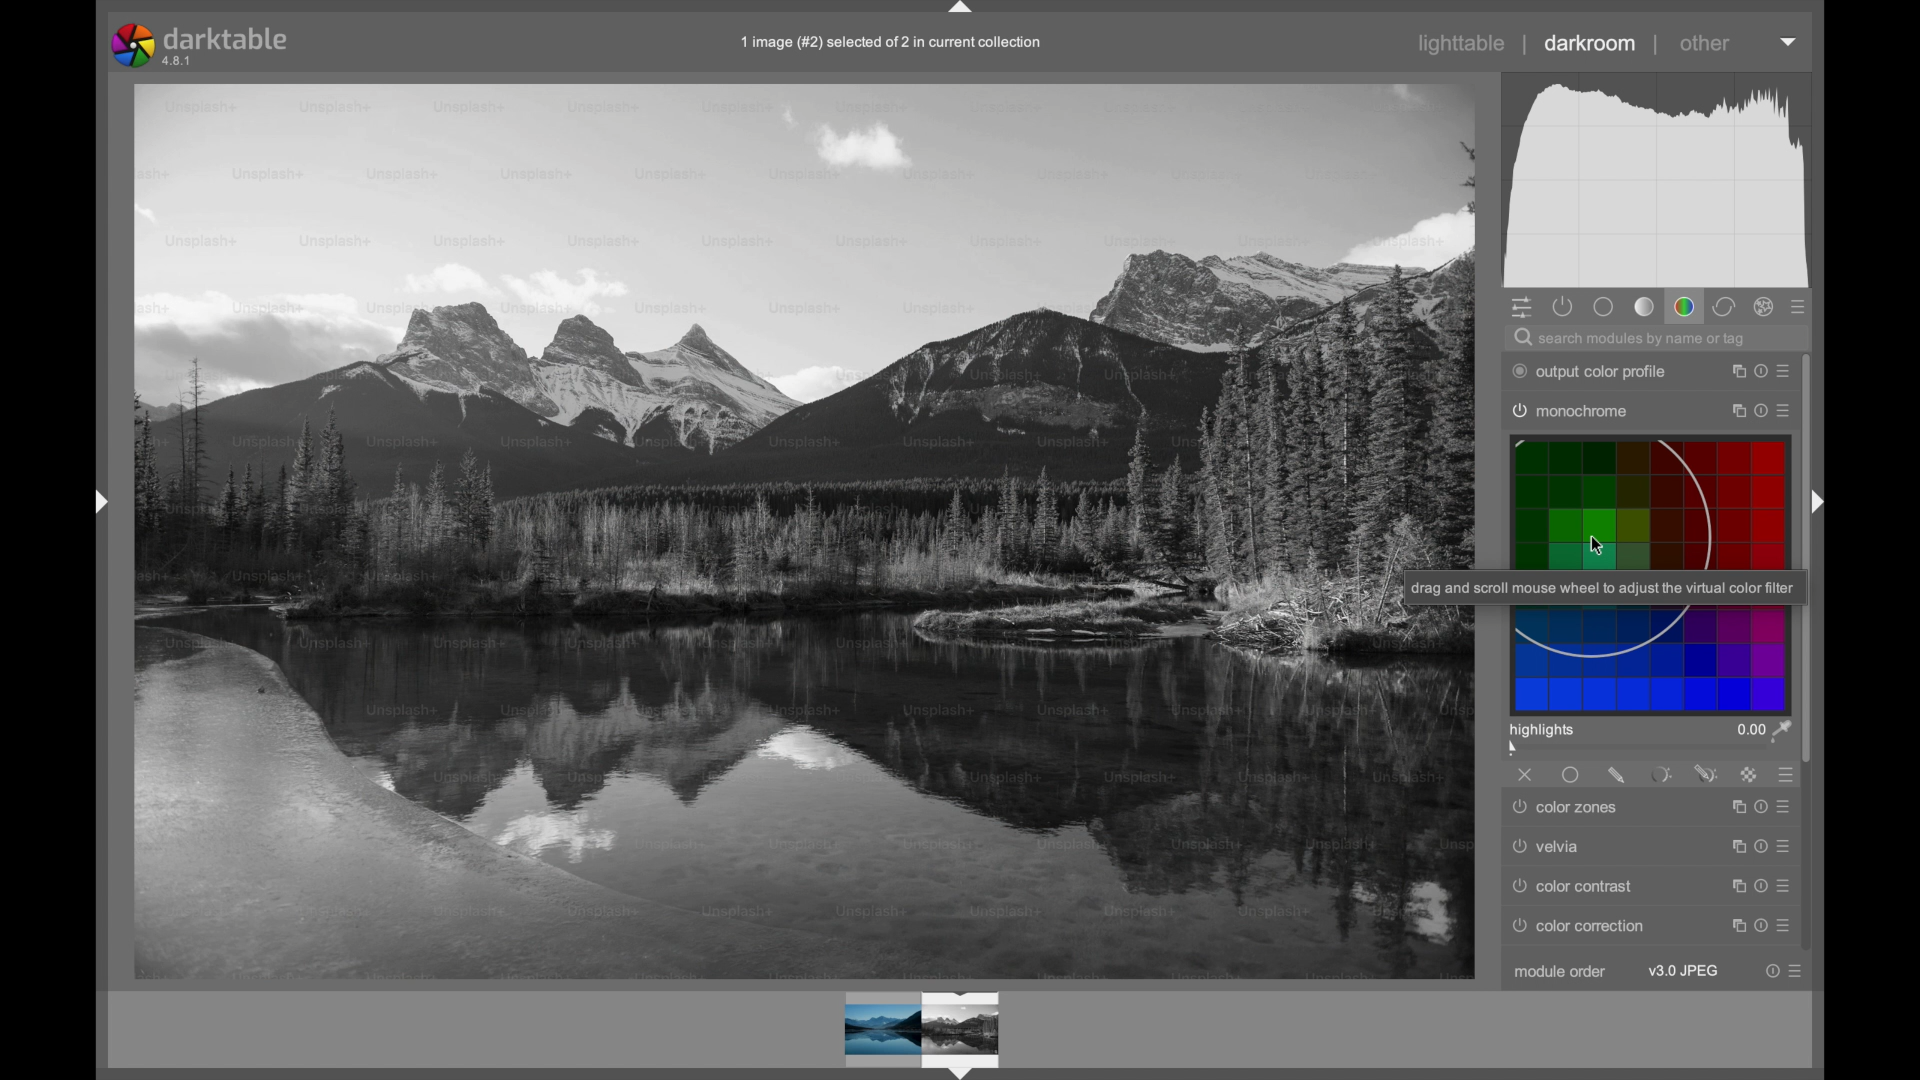 The image size is (1920, 1080). Describe the element at coordinates (1660, 180) in the screenshot. I see `histogram` at that location.